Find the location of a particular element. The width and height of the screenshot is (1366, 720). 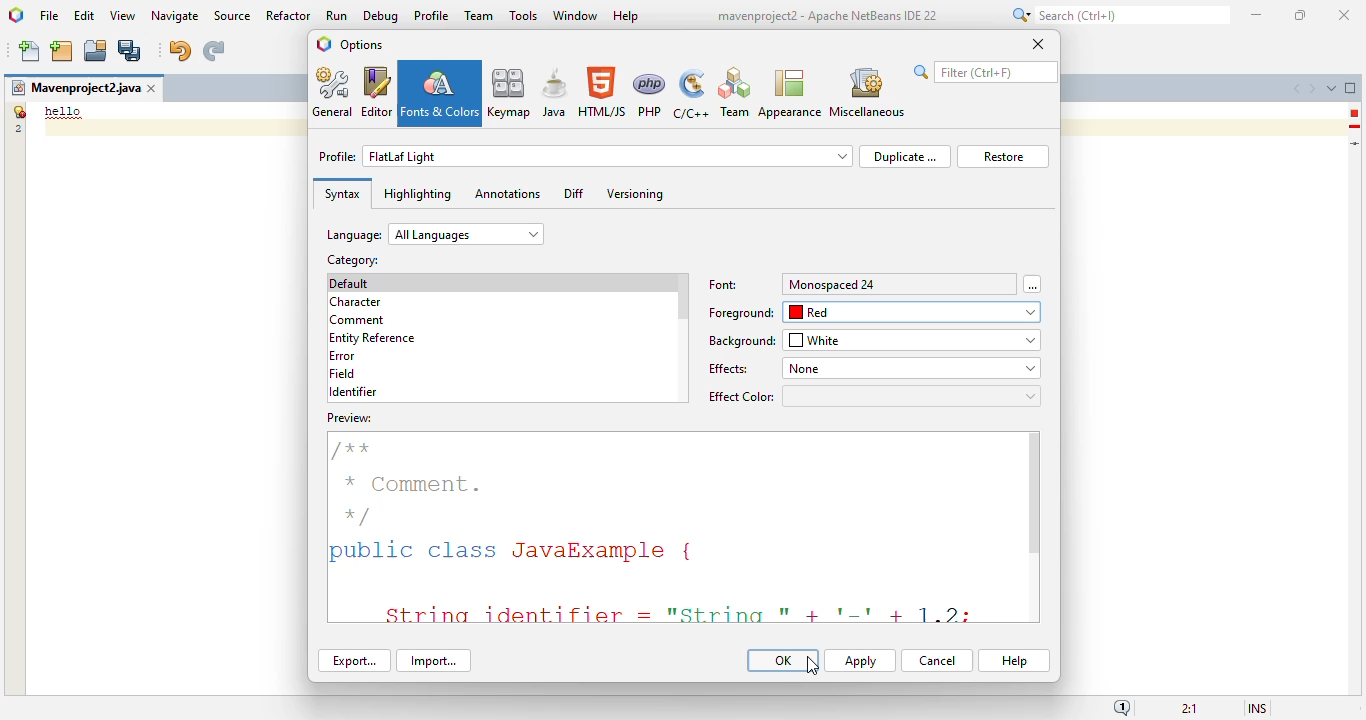

notifications is located at coordinates (1122, 707).